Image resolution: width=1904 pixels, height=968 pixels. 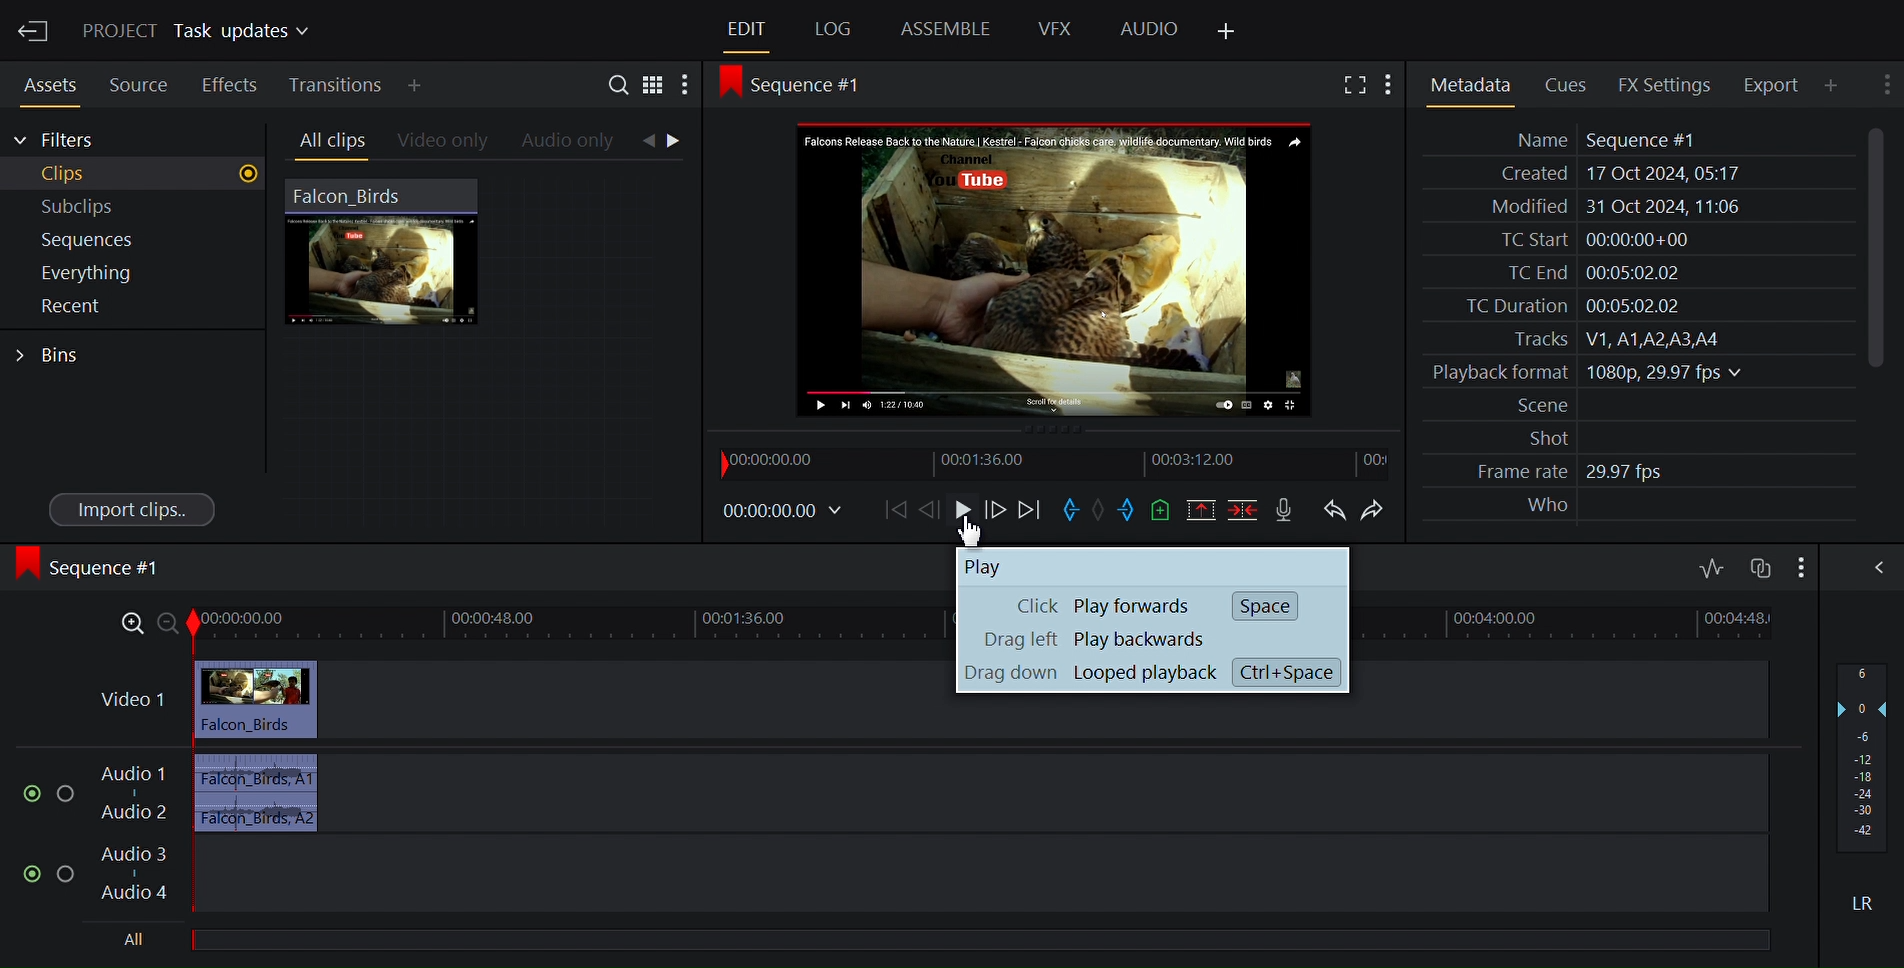 What do you see at coordinates (1758, 565) in the screenshot?
I see `Toggle audio track sync` at bounding box center [1758, 565].